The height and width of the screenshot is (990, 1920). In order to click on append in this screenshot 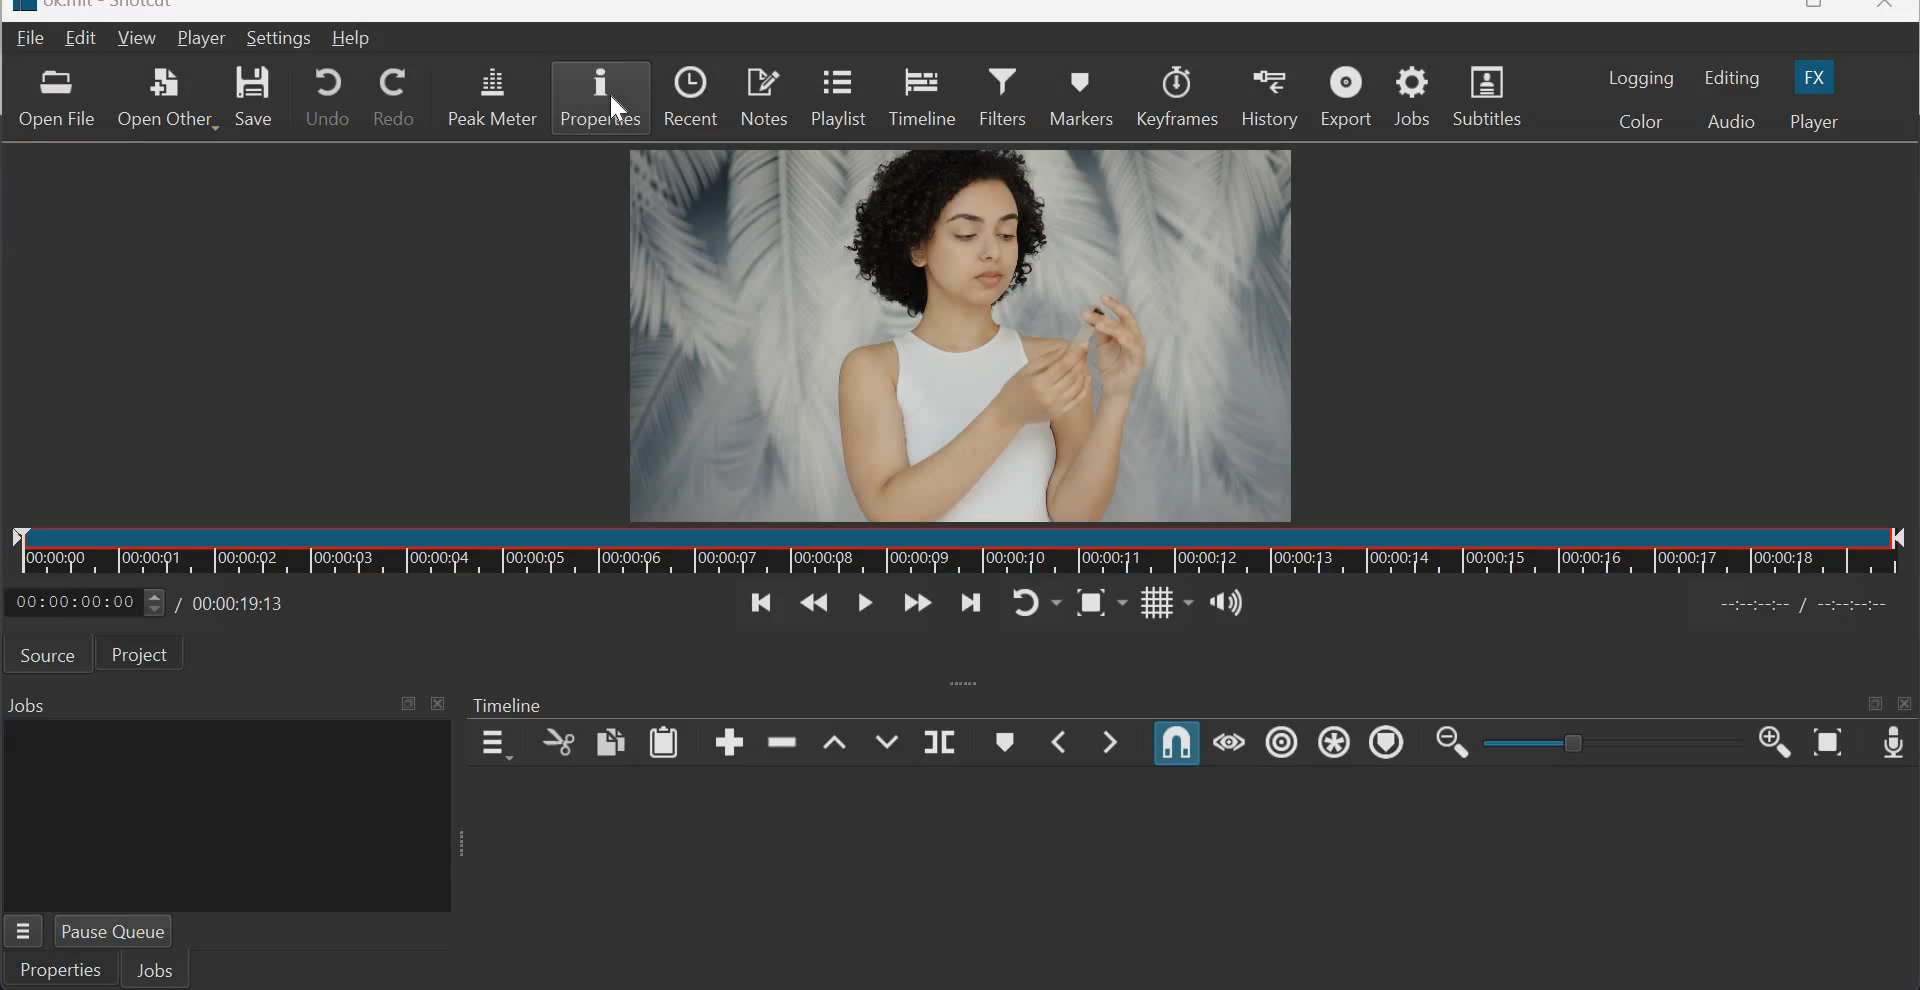, I will do `click(729, 742)`.